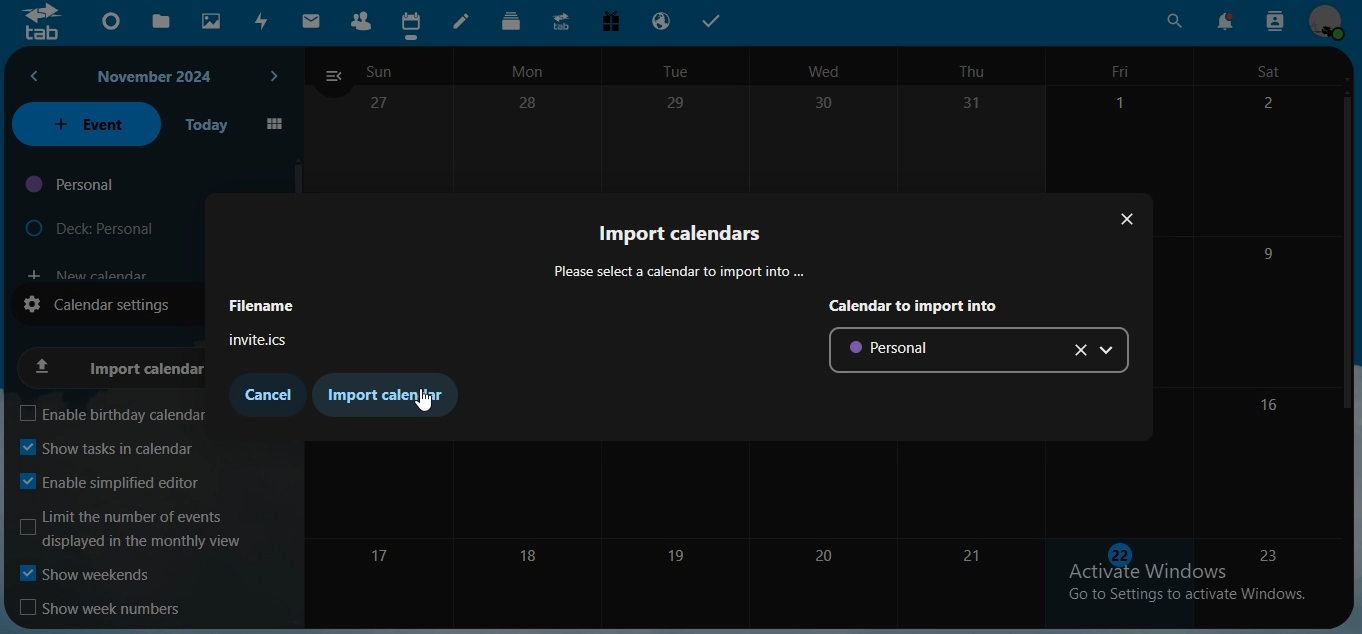 The width and height of the screenshot is (1362, 634). Describe the element at coordinates (610, 21) in the screenshot. I see `free trial` at that location.